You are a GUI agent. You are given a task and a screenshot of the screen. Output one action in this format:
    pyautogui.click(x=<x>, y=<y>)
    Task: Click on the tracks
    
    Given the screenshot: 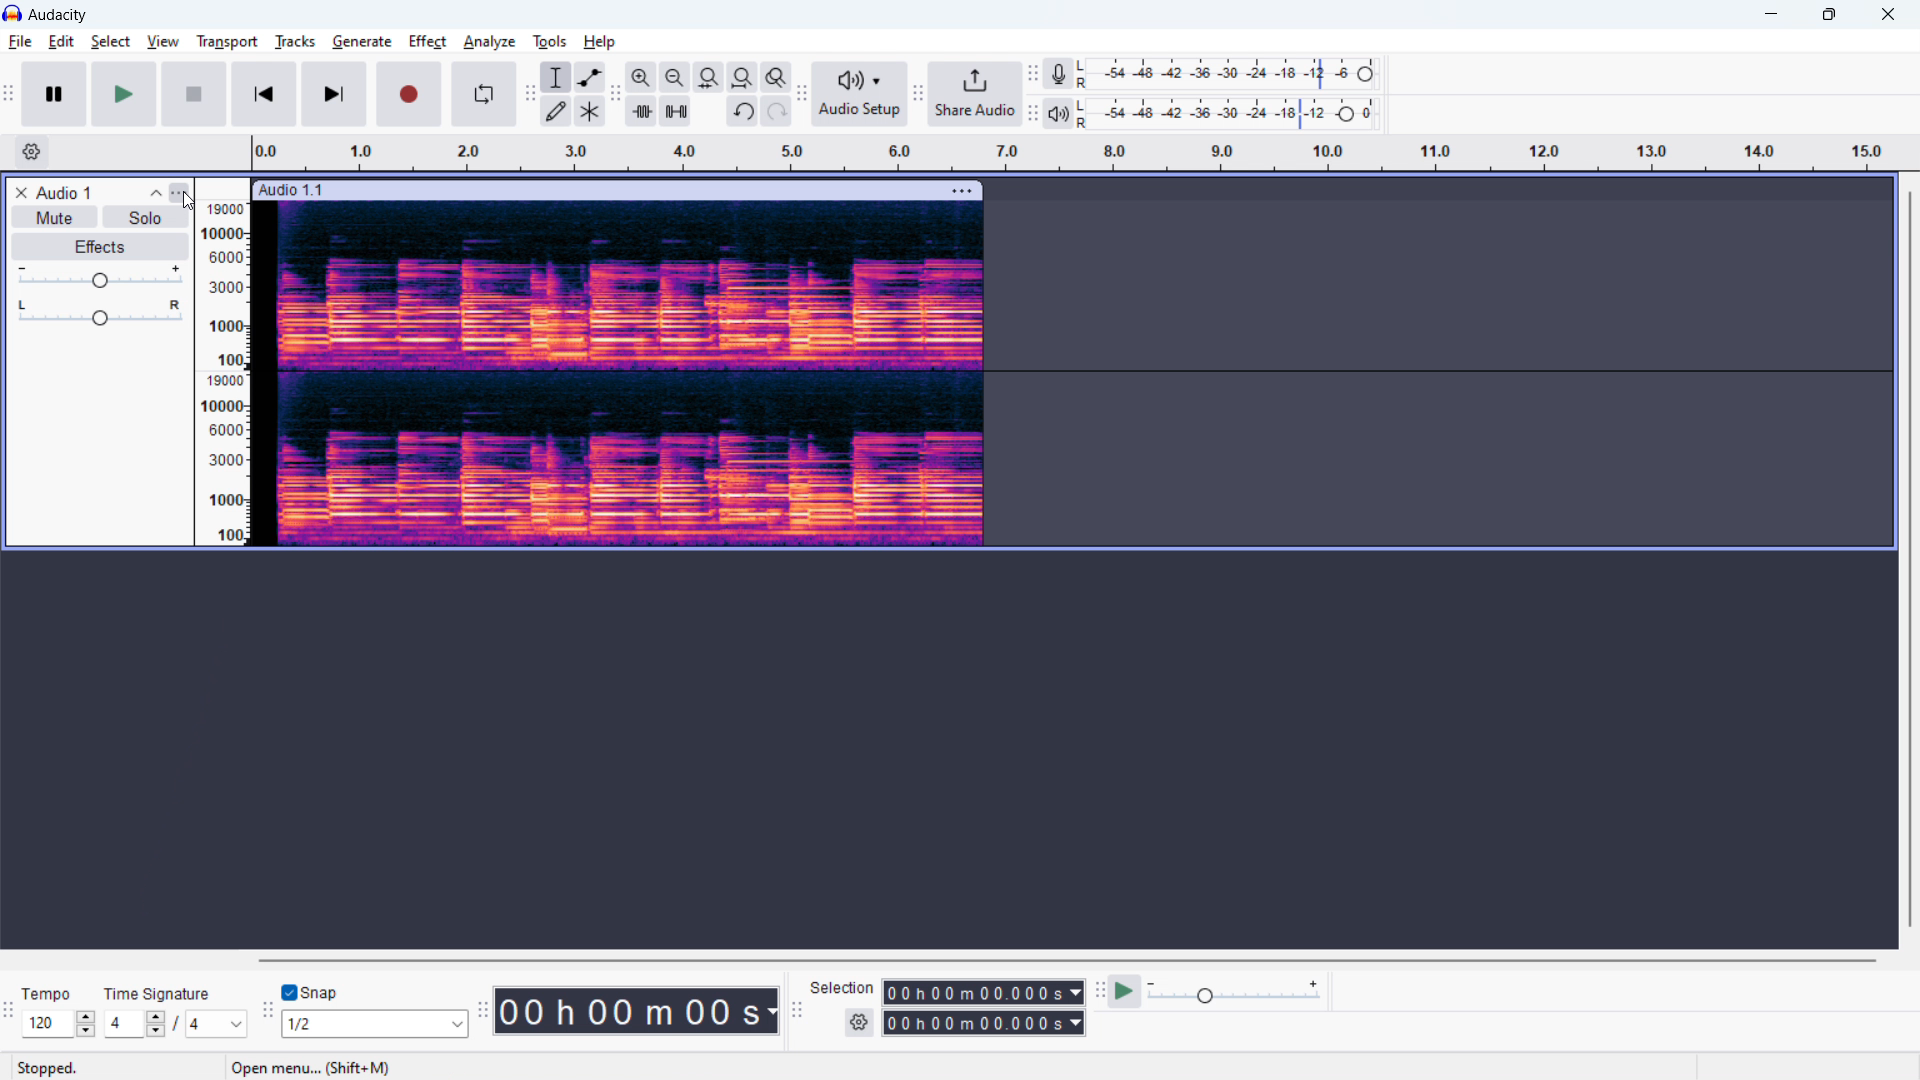 What is the action you would take?
    pyautogui.click(x=293, y=41)
    